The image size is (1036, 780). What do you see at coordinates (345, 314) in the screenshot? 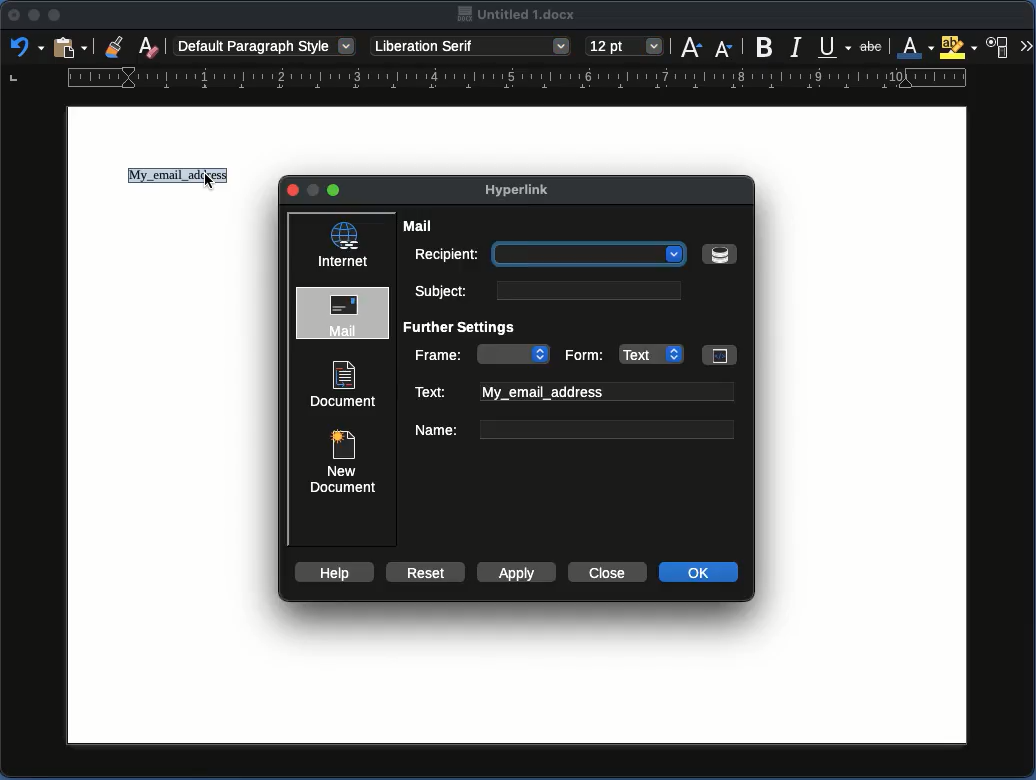
I see `Mail` at bounding box center [345, 314].